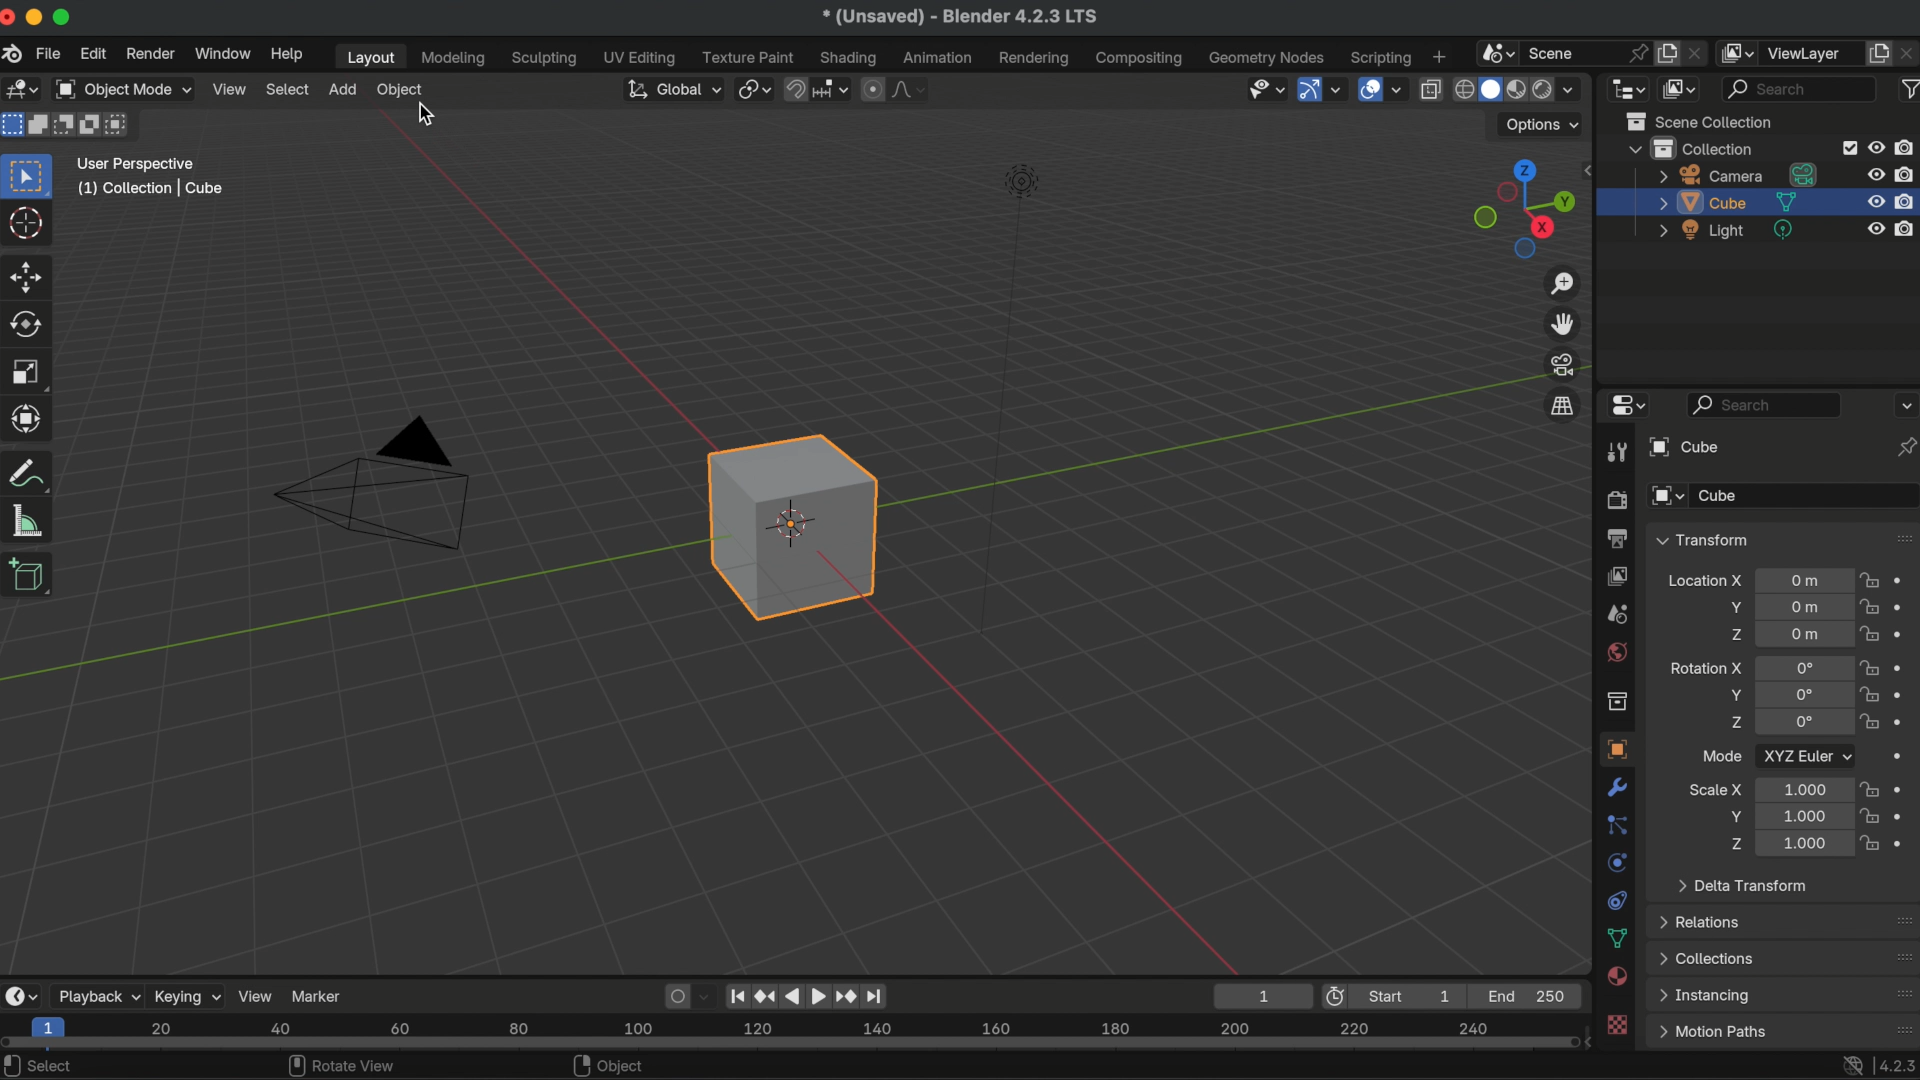 Image resolution: width=1920 pixels, height=1080 pixels. Describe the element at coordinates (1399, 91) in the screenshot. I see `overlays` at that location.